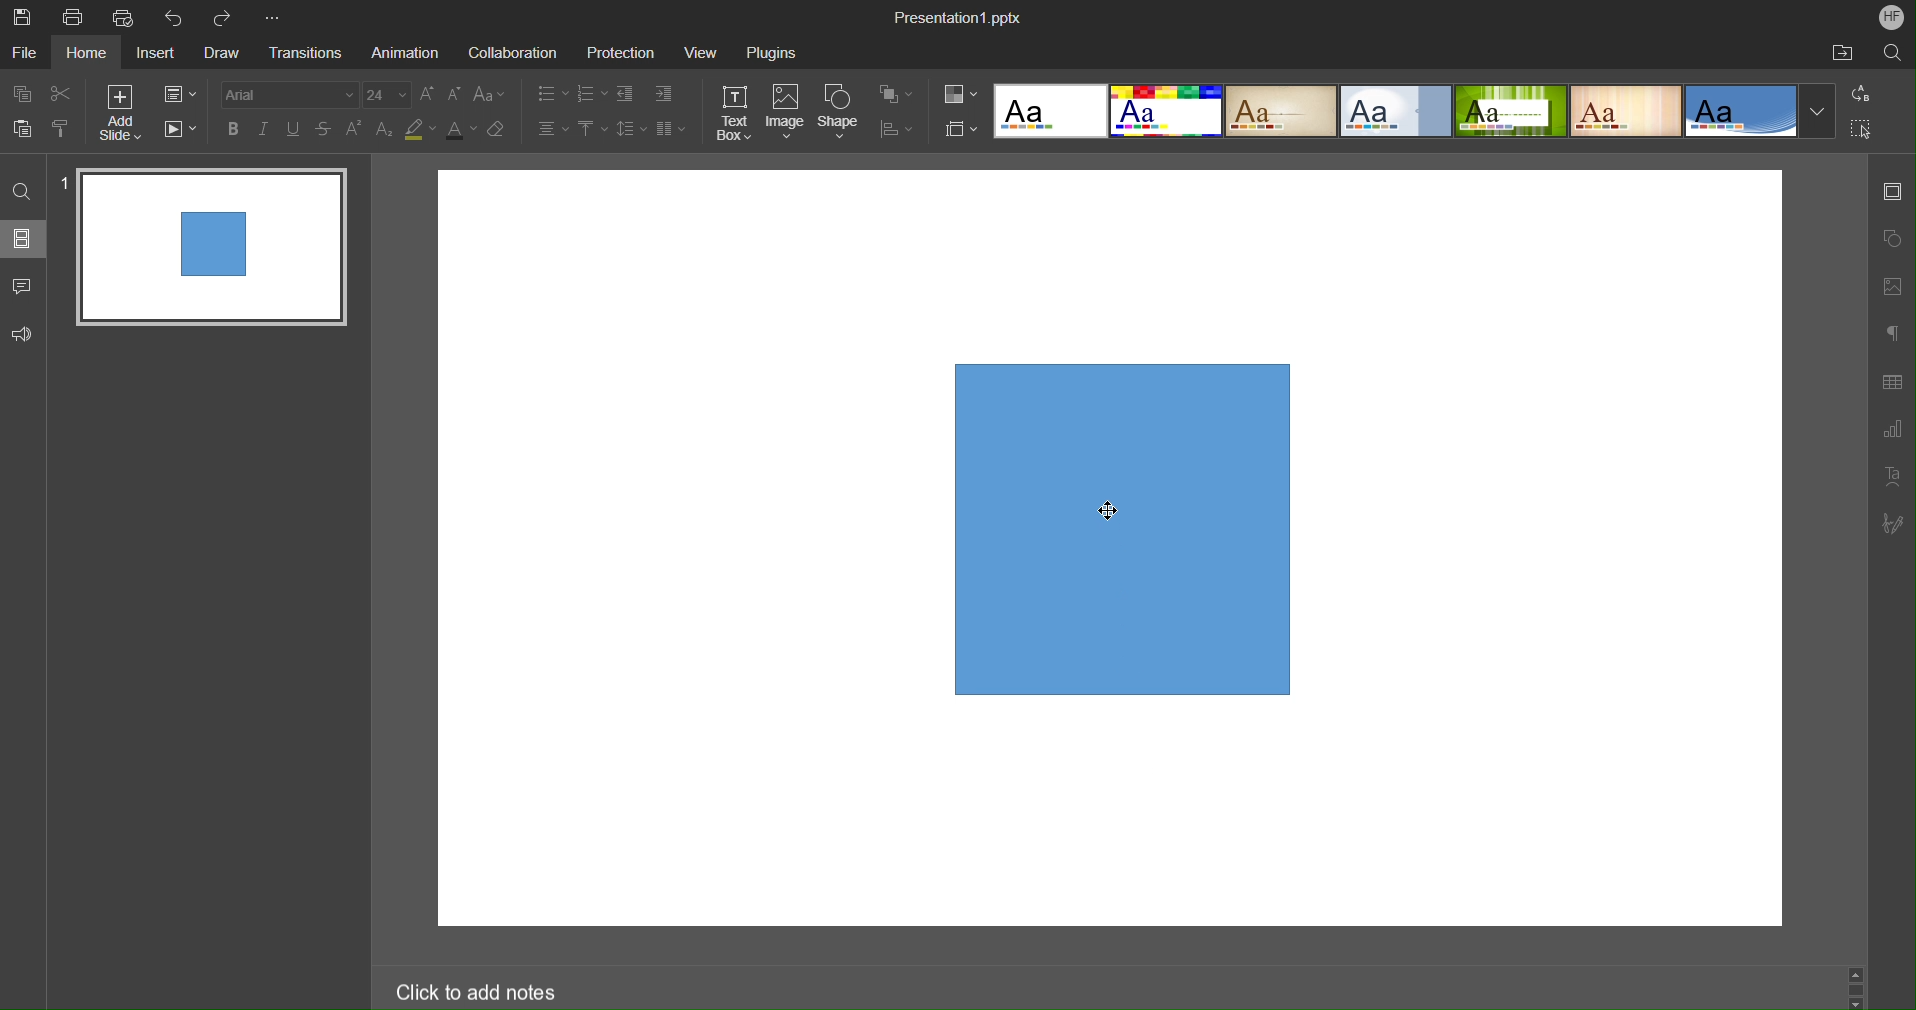 The image size is (1916, 1010). Describe the element at coordinates (421, 129) in the screenshot. I see `Highlight` at that location.